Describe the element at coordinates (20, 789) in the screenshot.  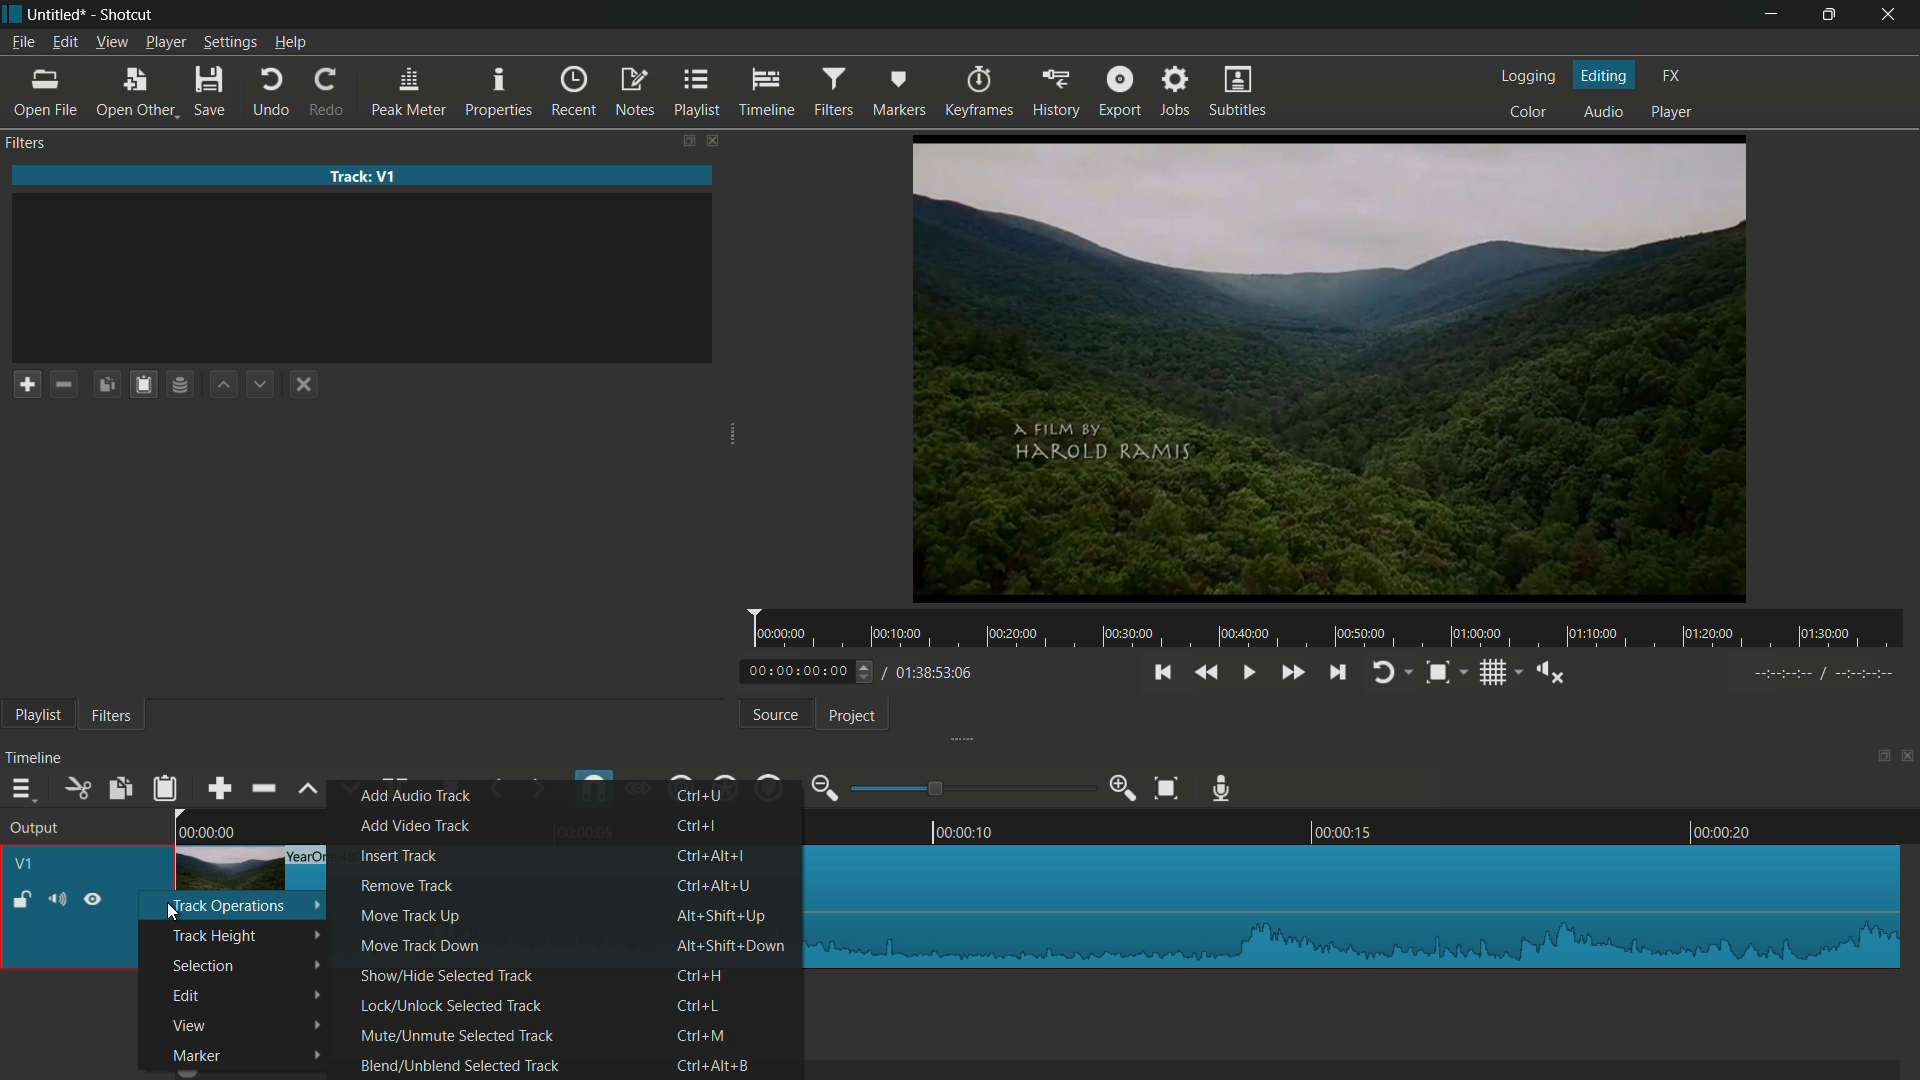
I see `timeline menu` at that location.